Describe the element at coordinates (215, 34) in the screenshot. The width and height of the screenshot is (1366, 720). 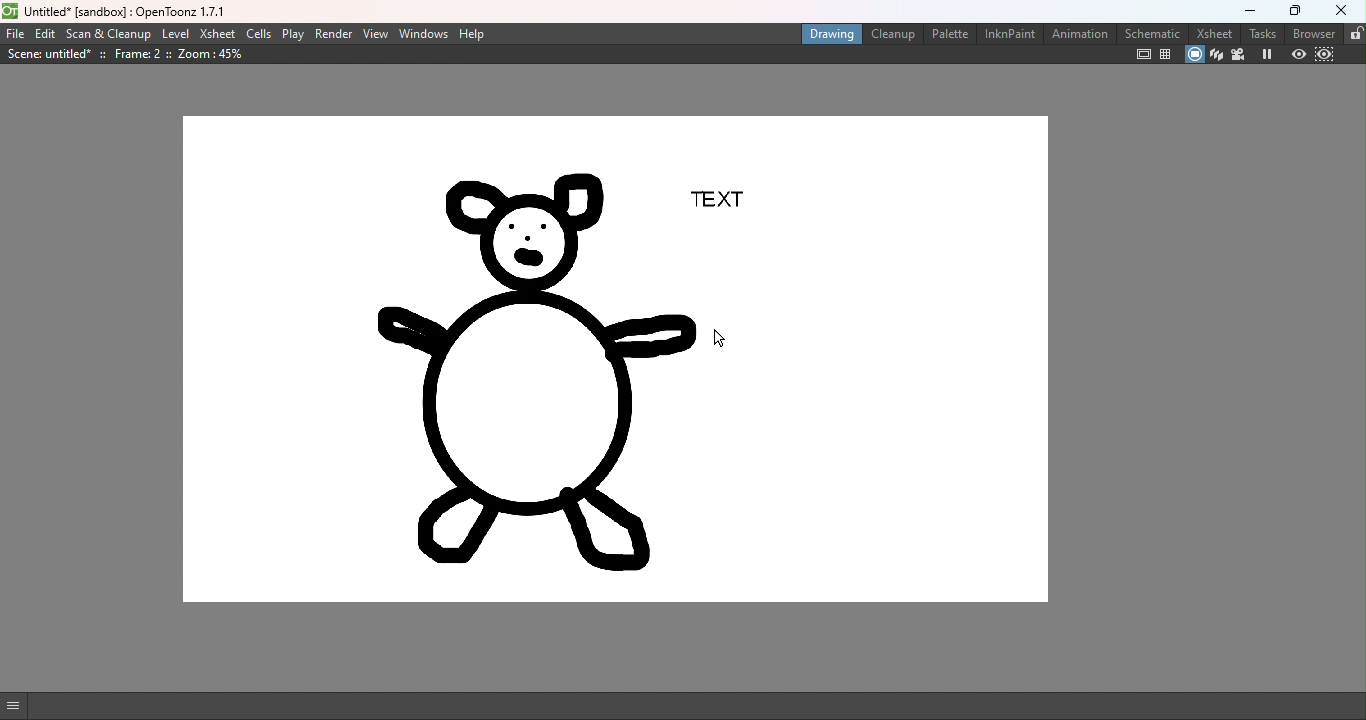
I see `XSheet` at that location.